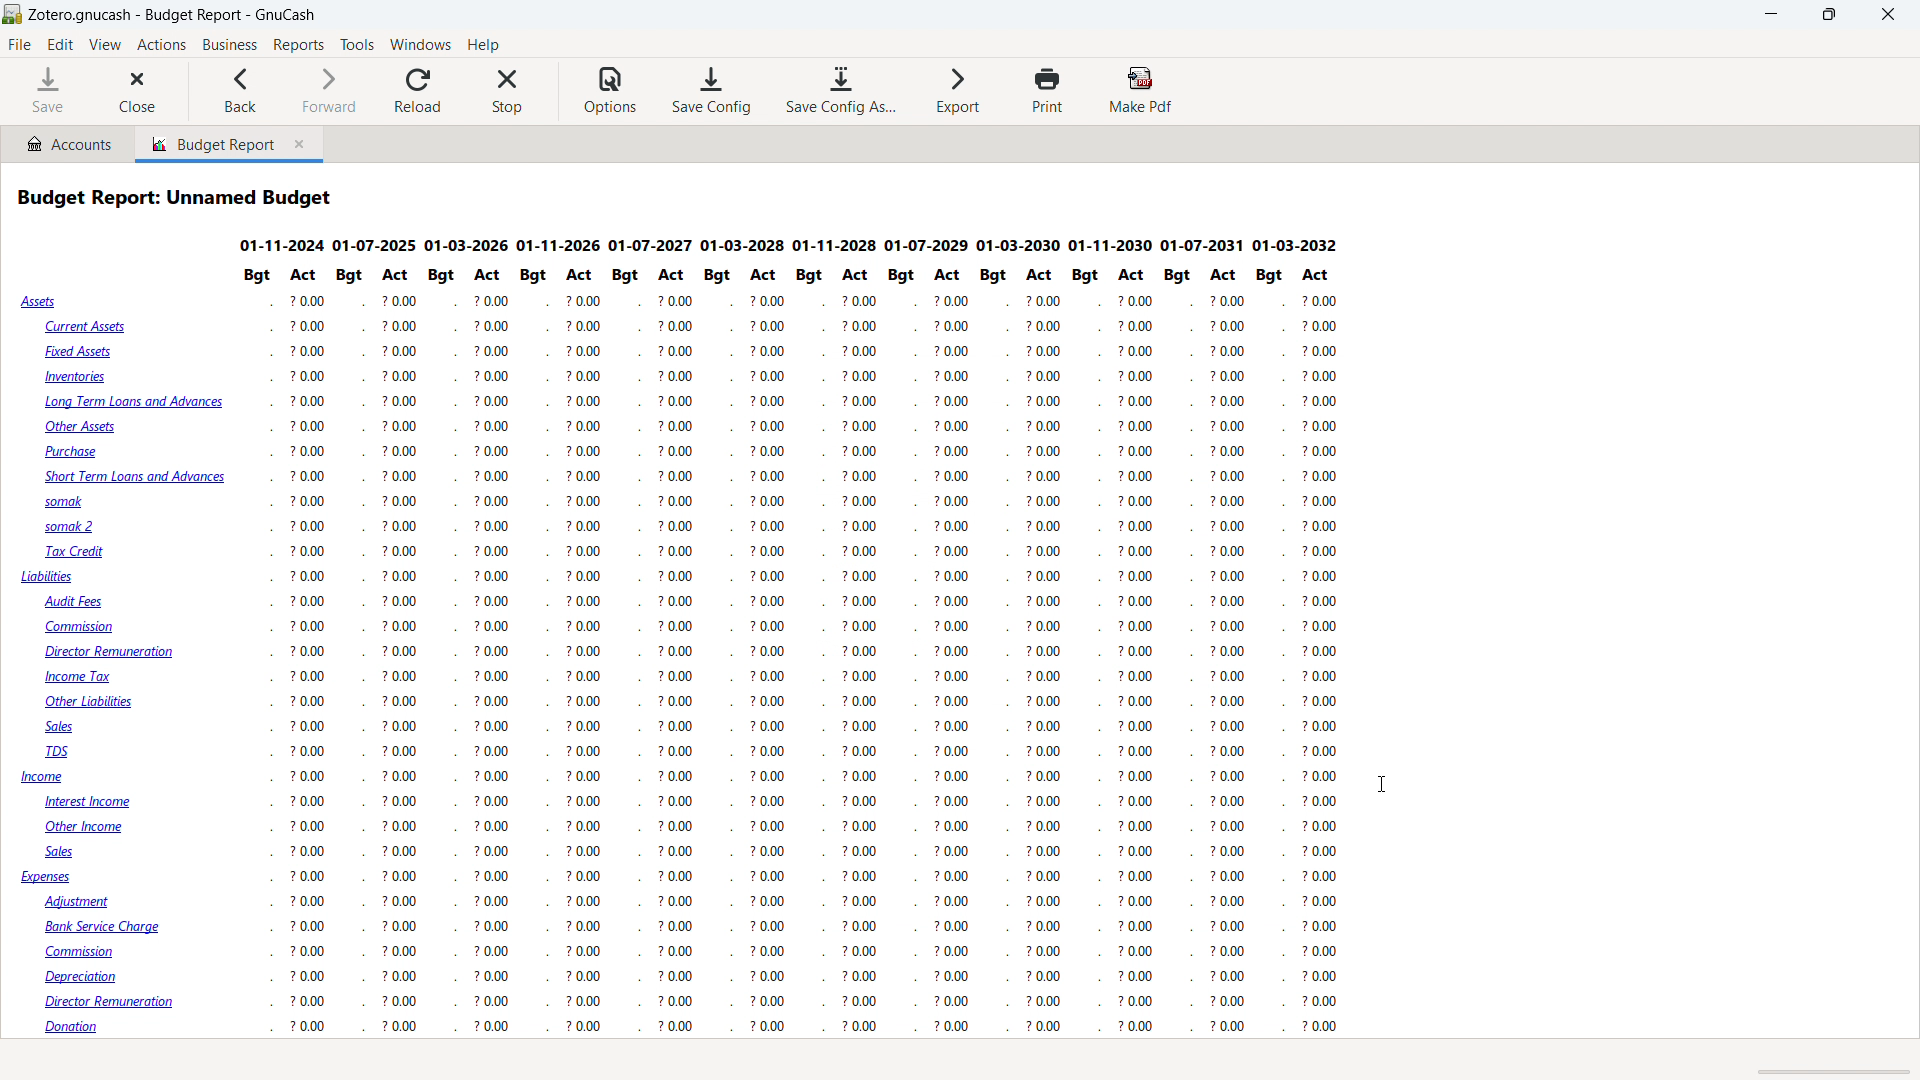  What do you see at coordinates (161, 46) in the screenshot?
I see `actions` at bounding box center [161, 46].